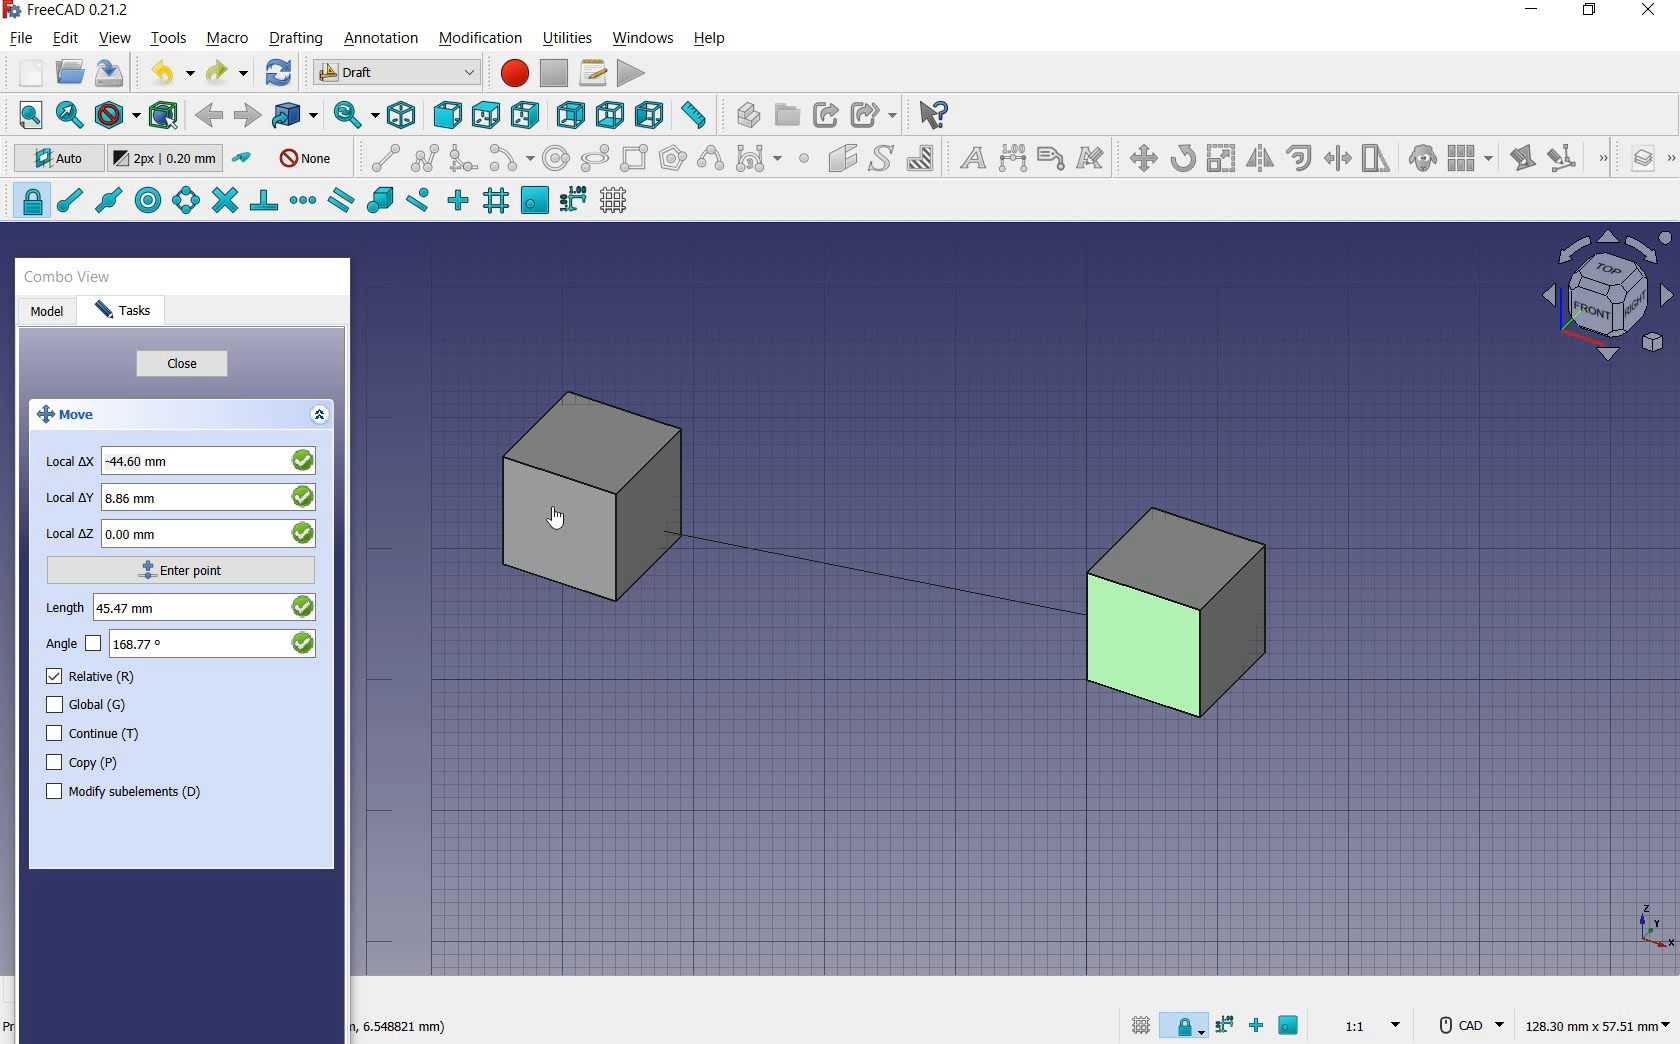  What do you see at coordinates (804, 160) in the screenshot?
I see `point` at bounding box center [804, 160].